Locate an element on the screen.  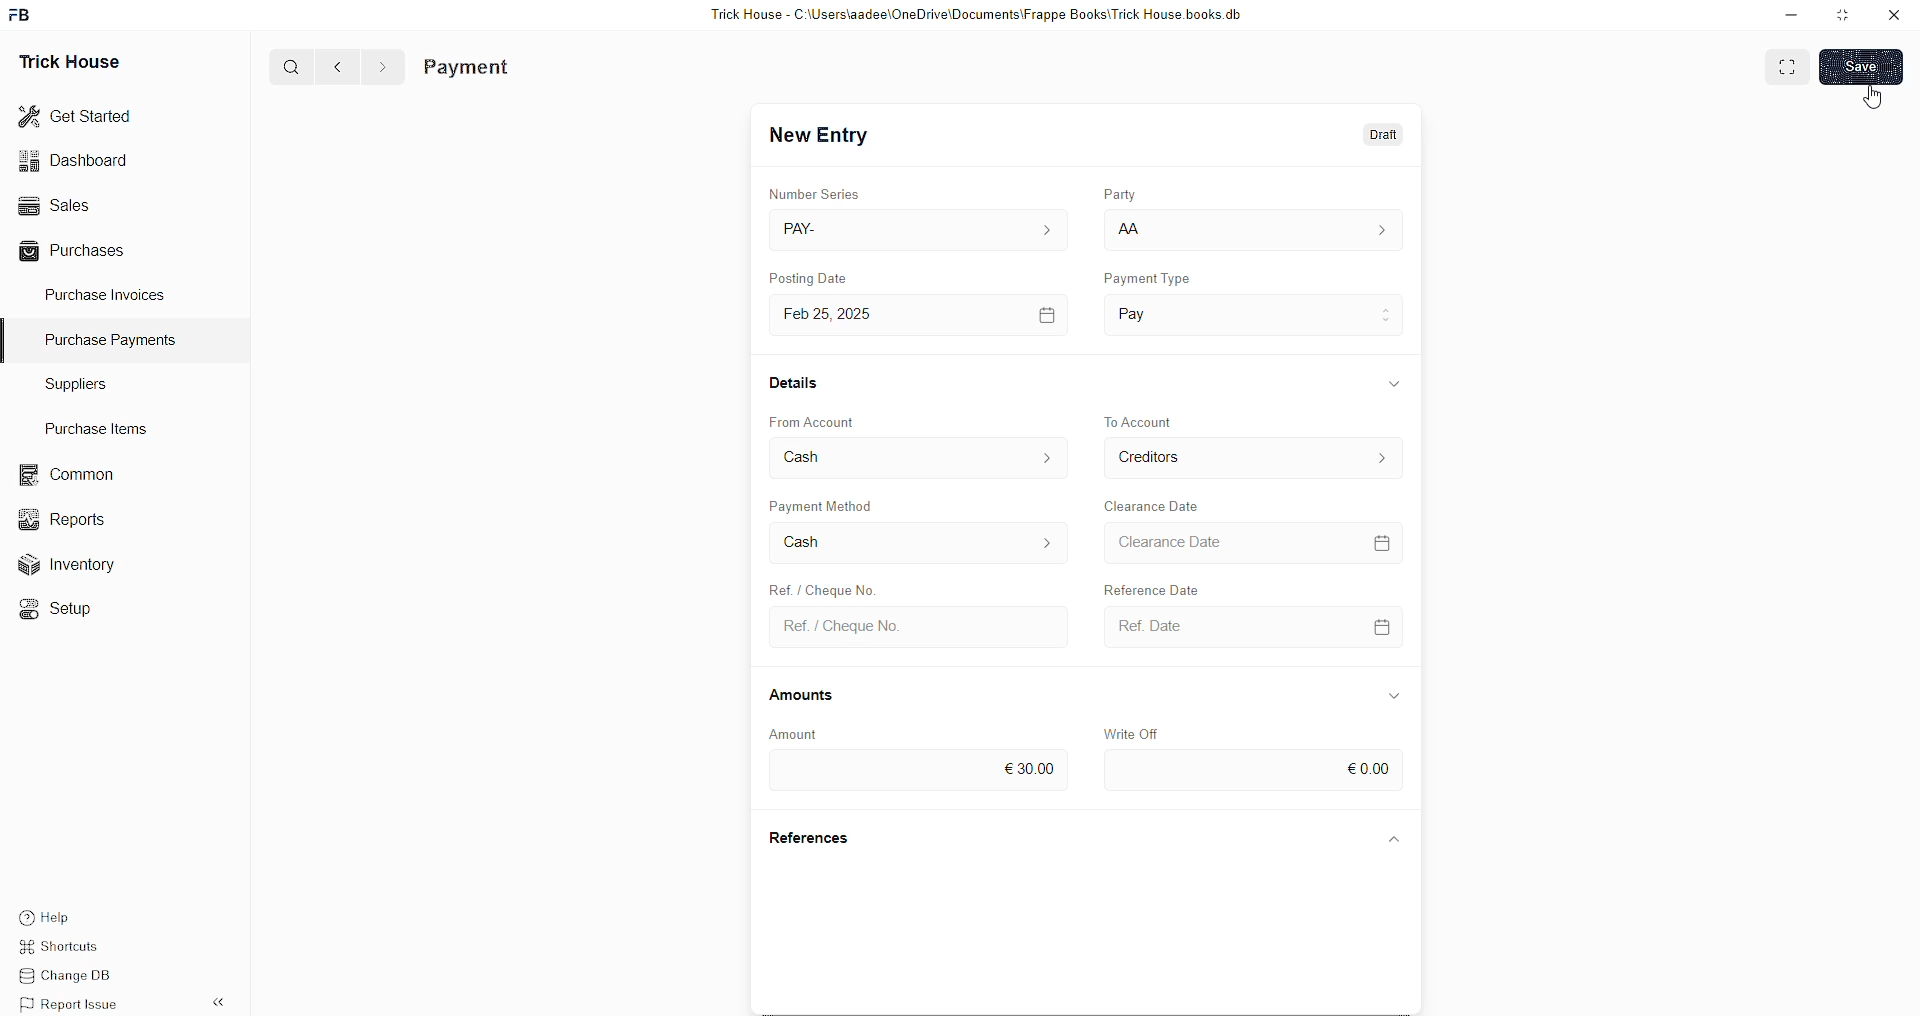
calendar is located at coordinates (1042, 311).